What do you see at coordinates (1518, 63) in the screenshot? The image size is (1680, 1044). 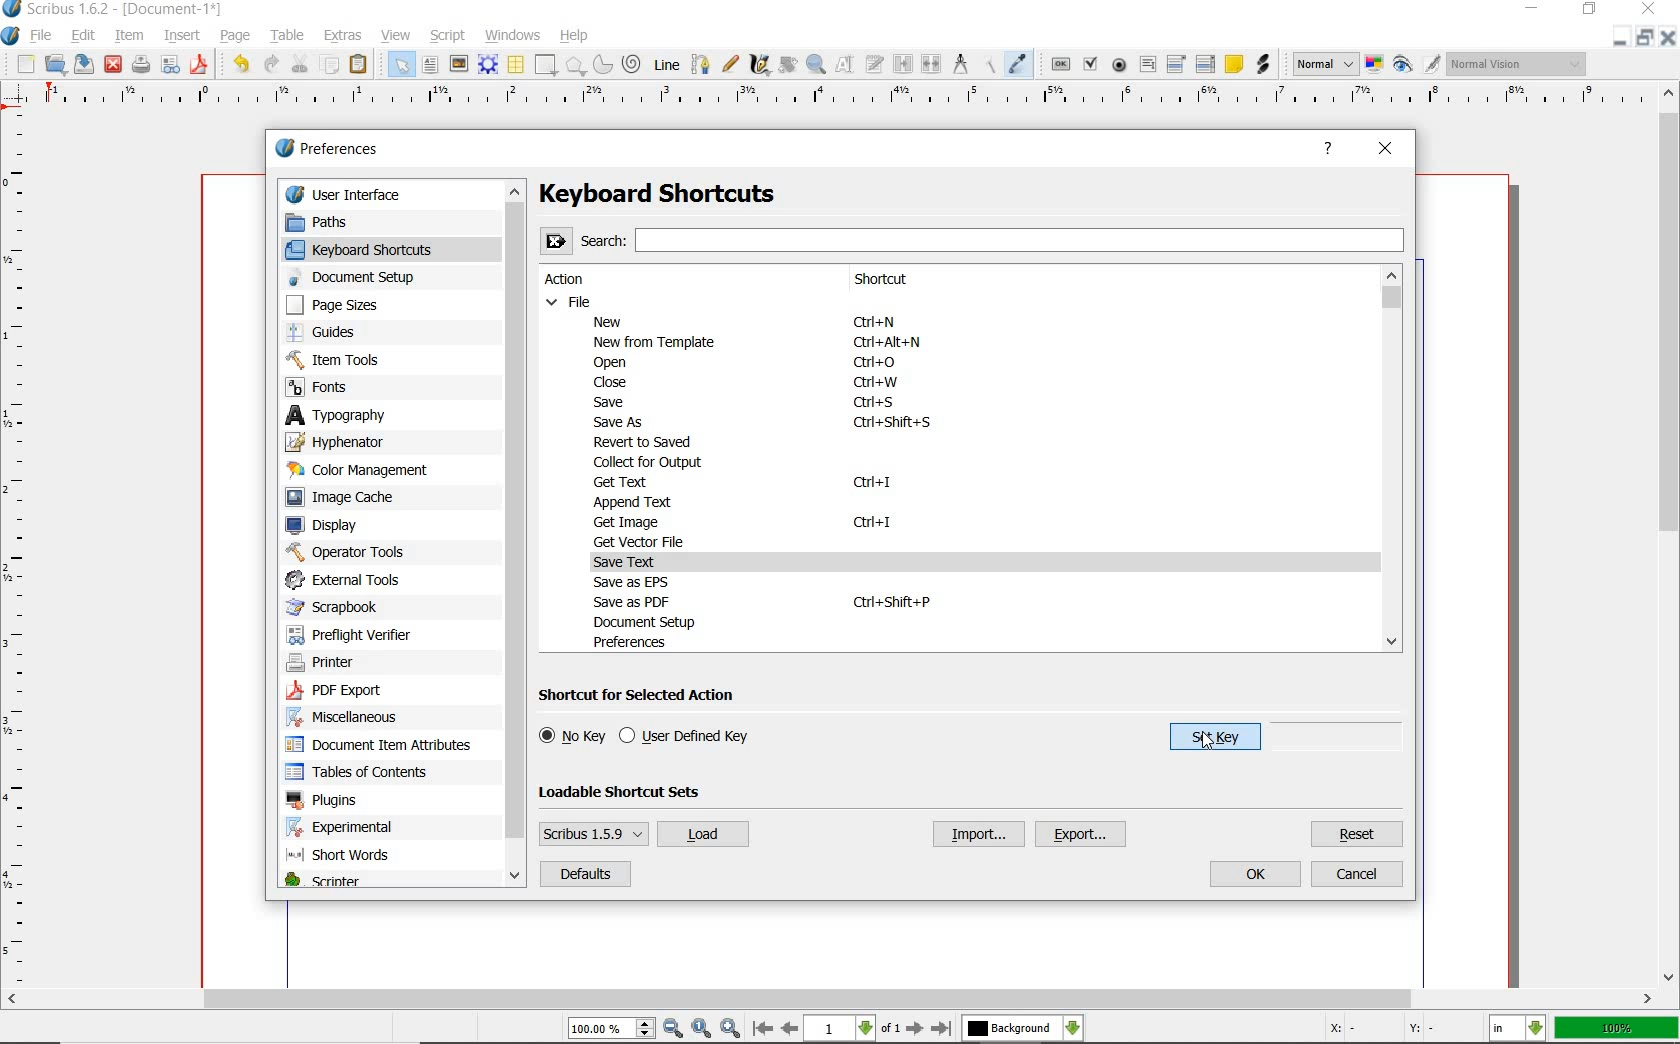 I see `visual appearance of the display` at bounding box center [1518, 63].